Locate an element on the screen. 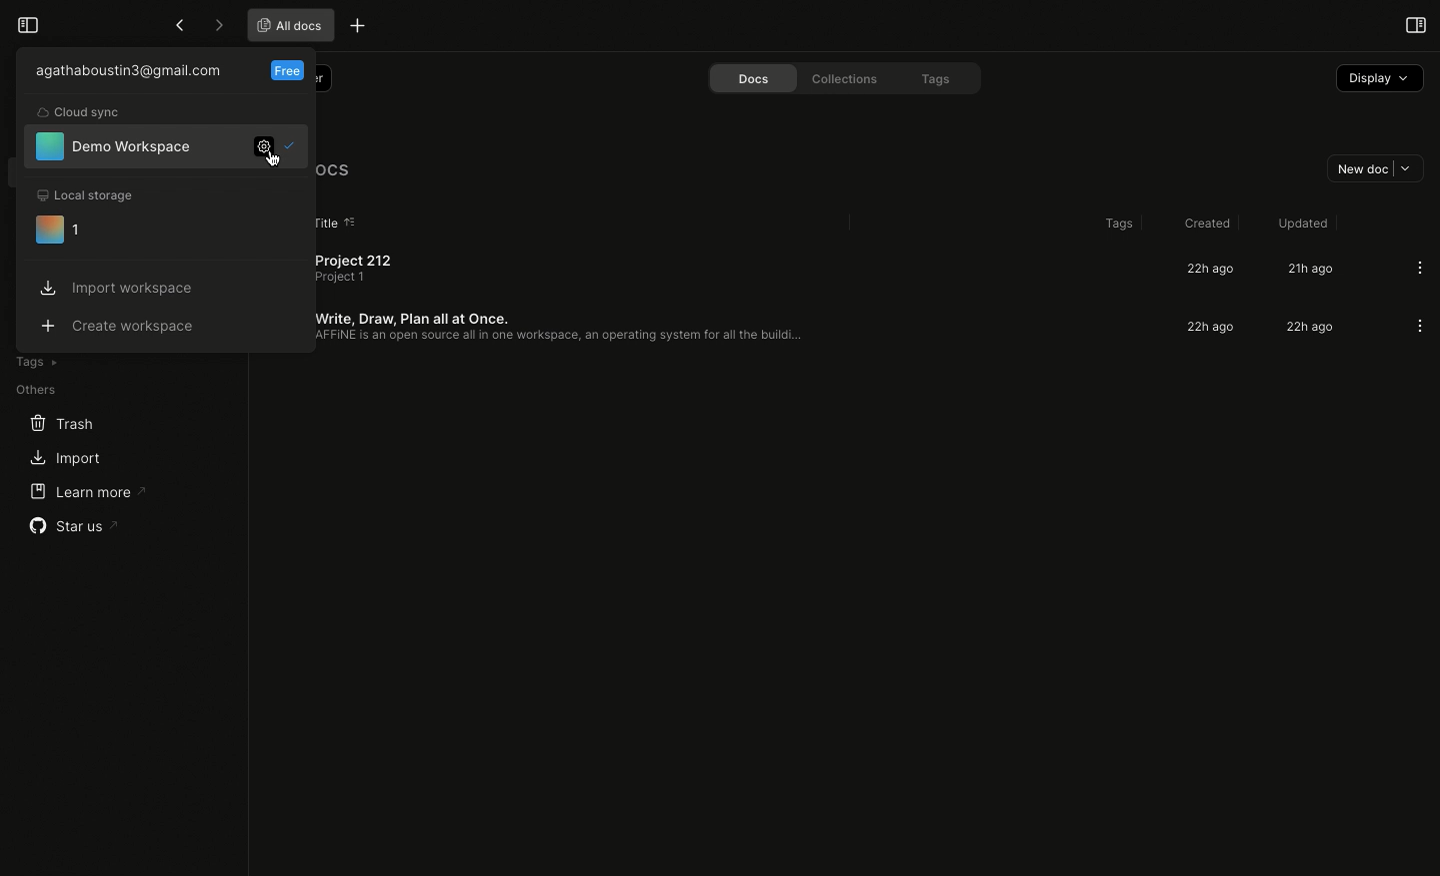 Image resolution: width=1440 pixels, height=876 pixels. 22h ago is located at coordinates (1213, 327).